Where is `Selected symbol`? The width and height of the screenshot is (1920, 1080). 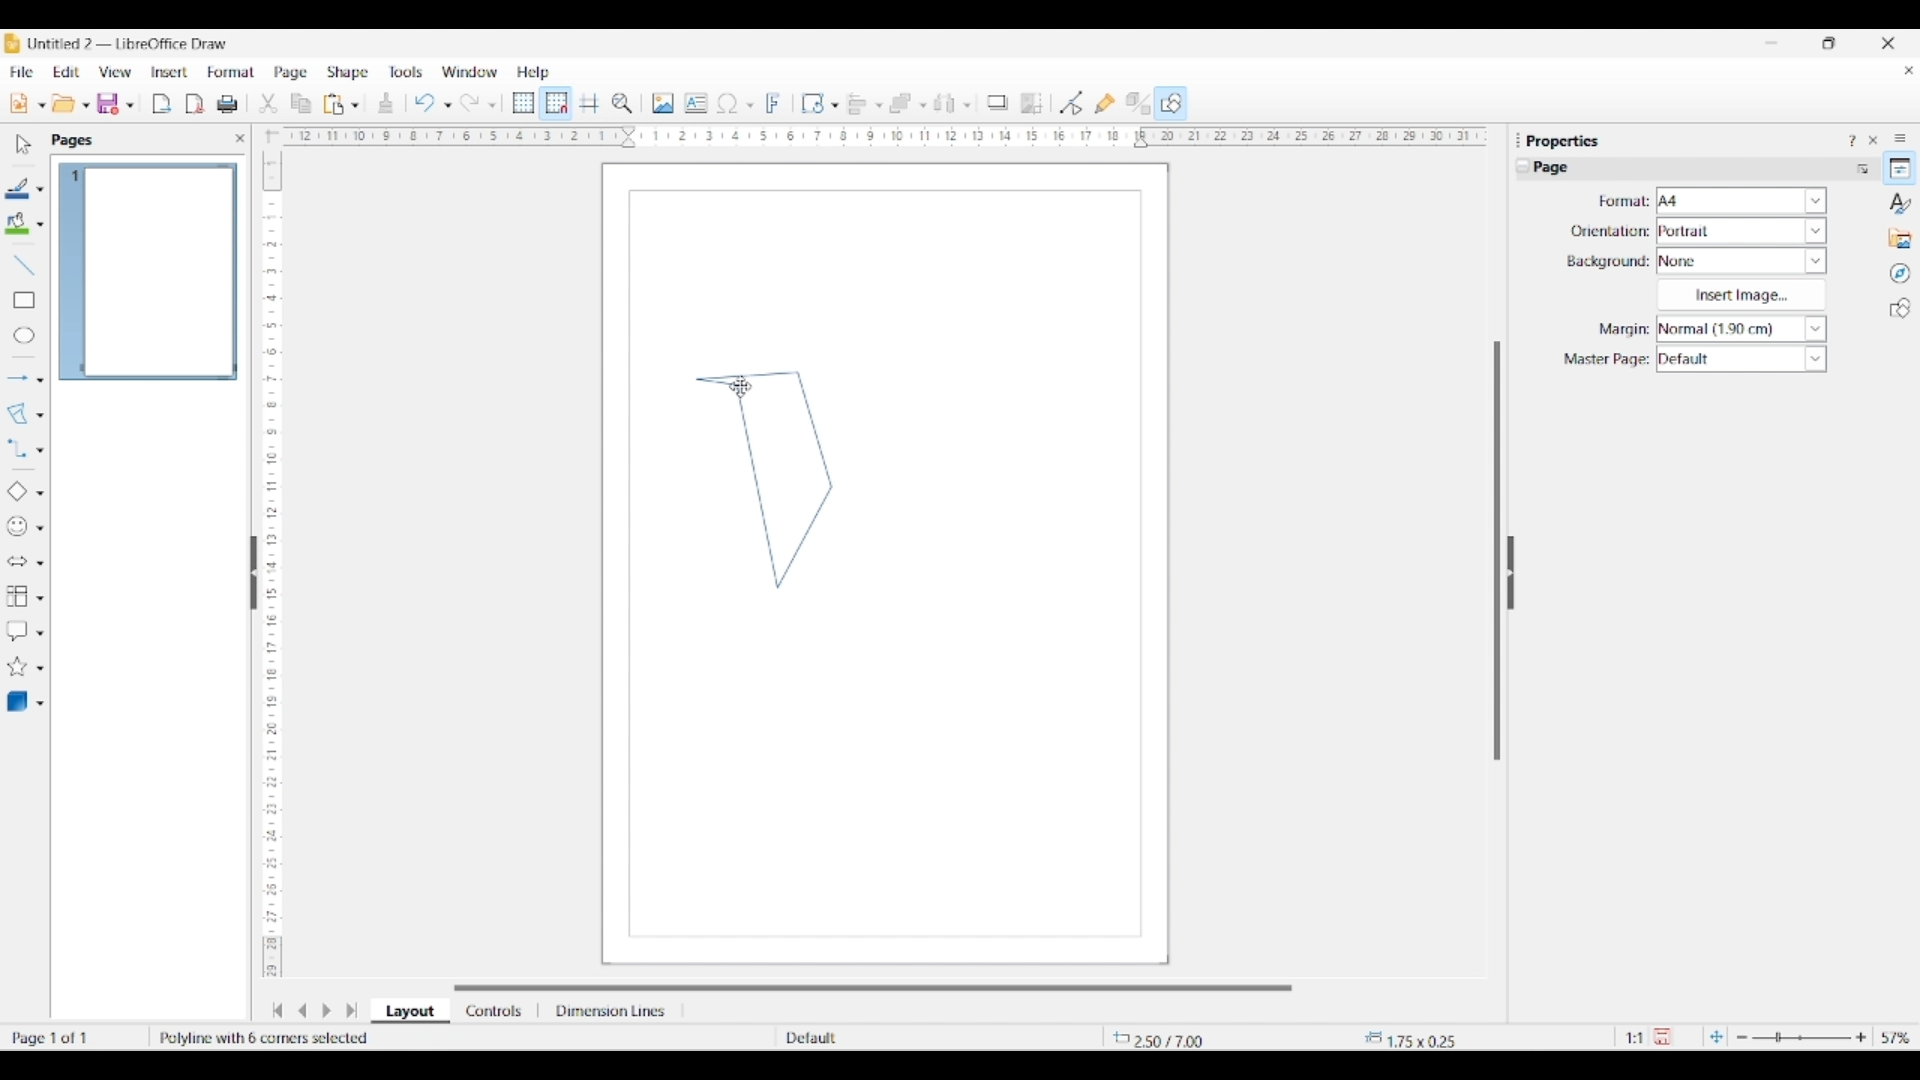
Selected symbol is located at coordinates (18, 527).